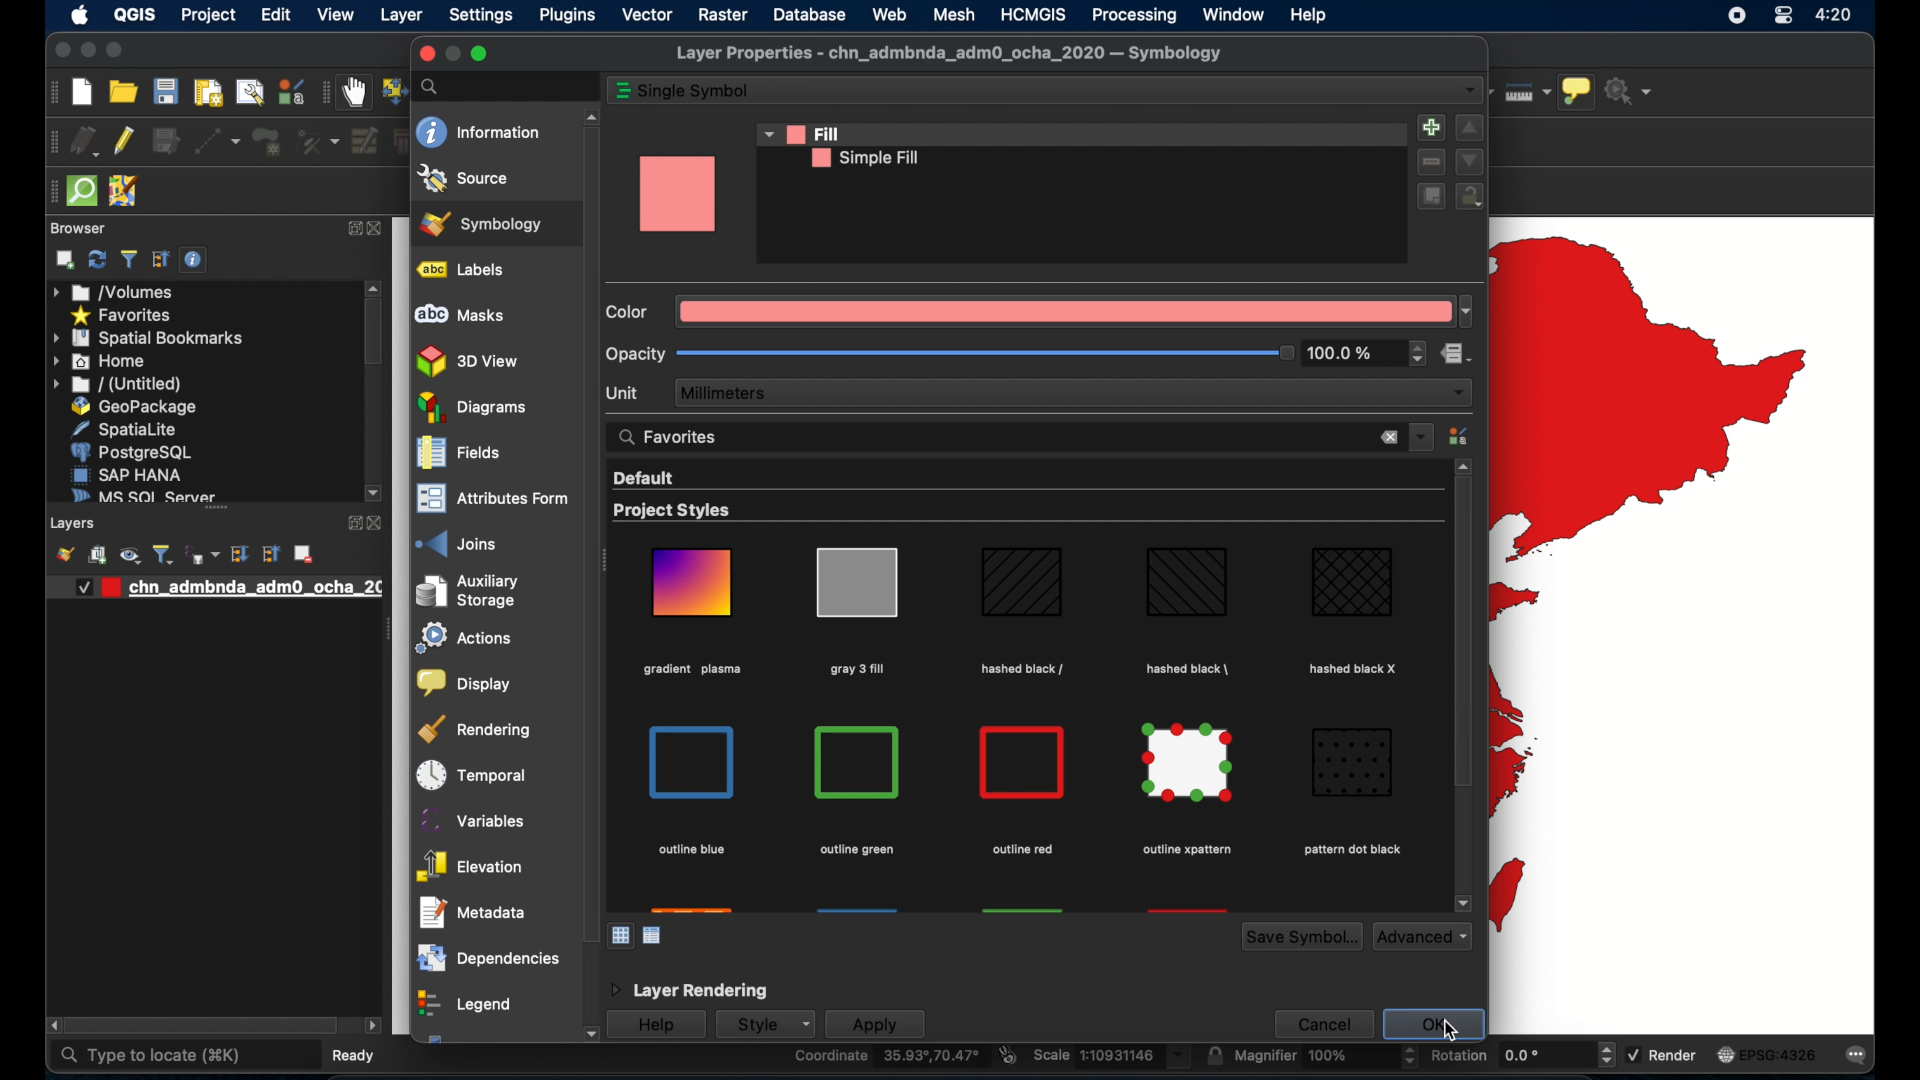 The image size is (1920, 1080). I want to click on icon view, so click(621, 934).